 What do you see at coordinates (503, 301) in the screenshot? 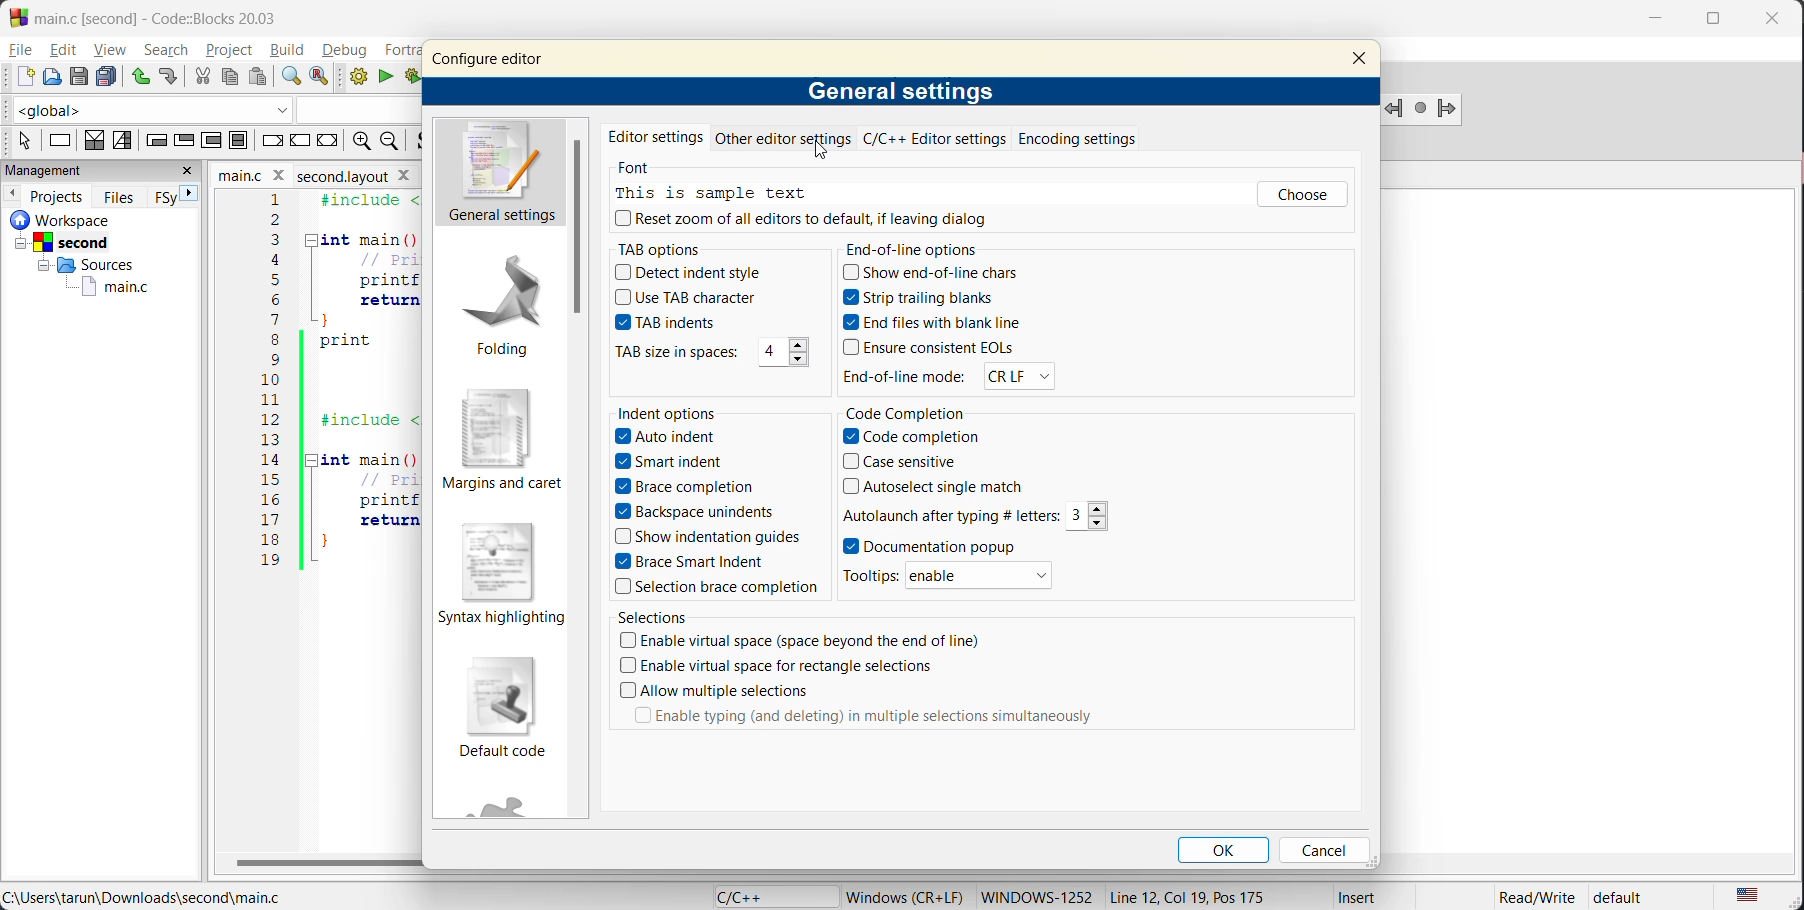
I see `folding` at bounding box center [503, 301].